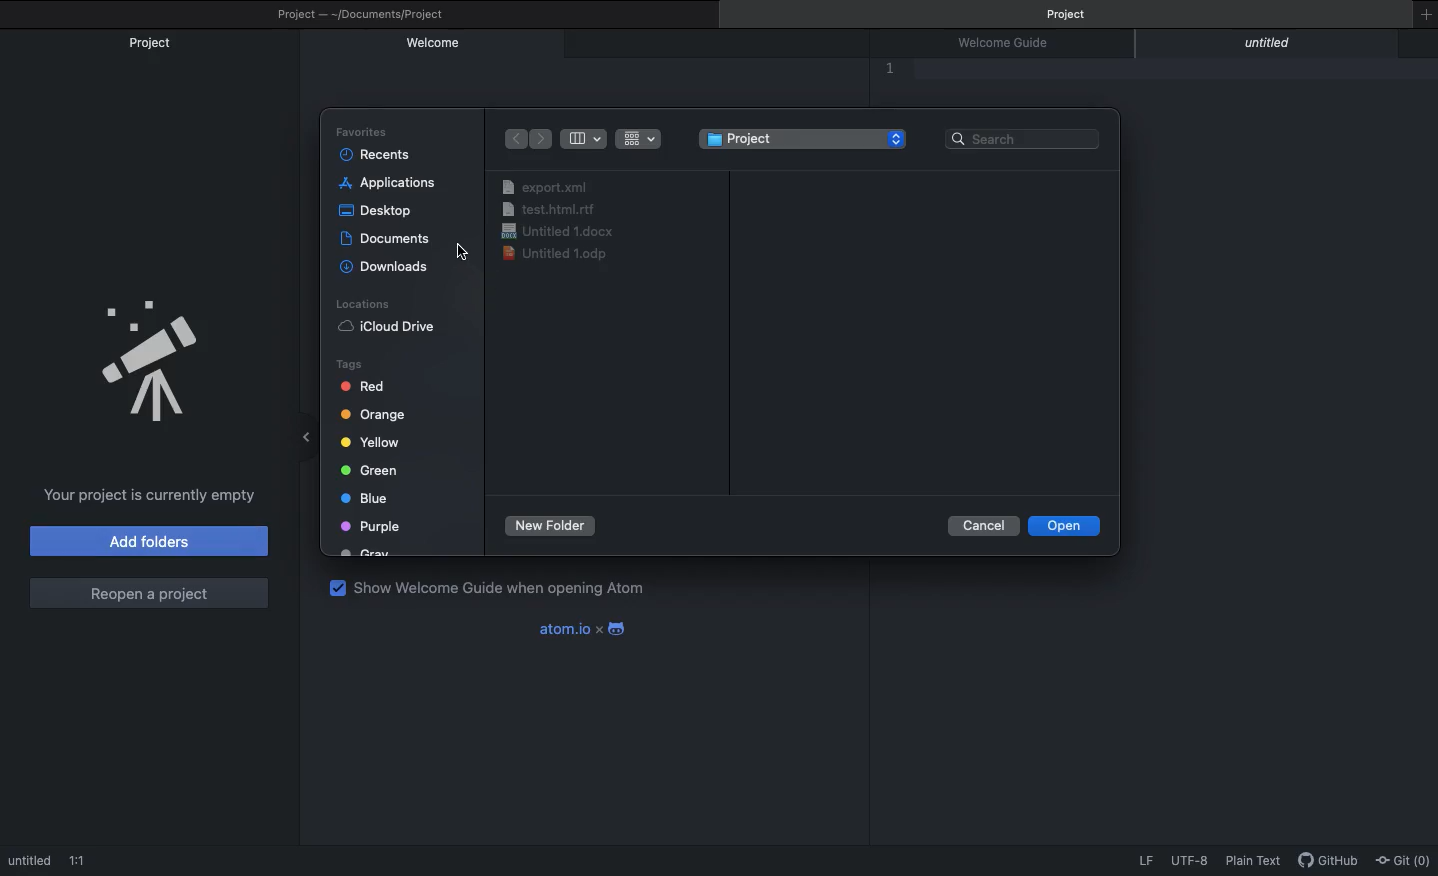 Image resolution: width=1438 pixels, height=876 pixels. What do you see at coordinates (432, 45) in the screenshot?
I see `Welcome` at bounding box center [432, 45].